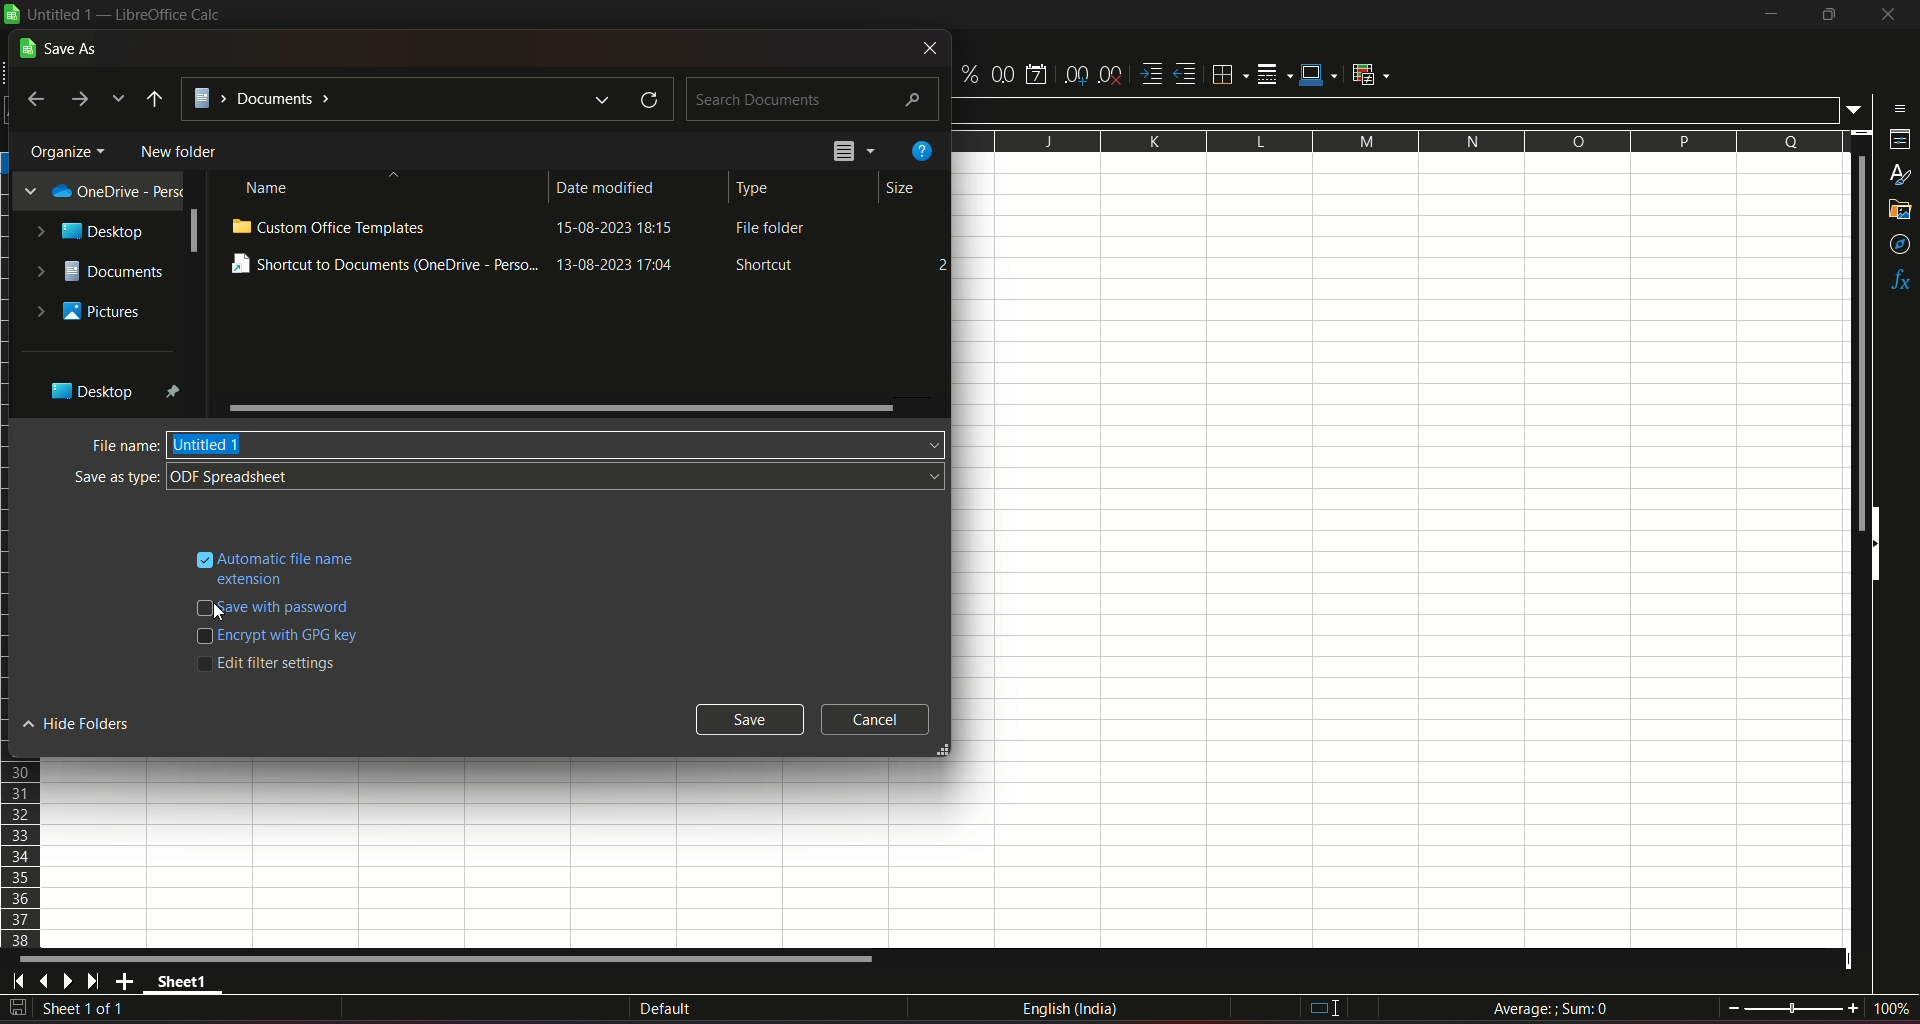 This screenshot has width=1920, height=1024. Describe the element at coordinates (625, 232) in the screenshot. I see `15-08-2023 18:15` at that location.